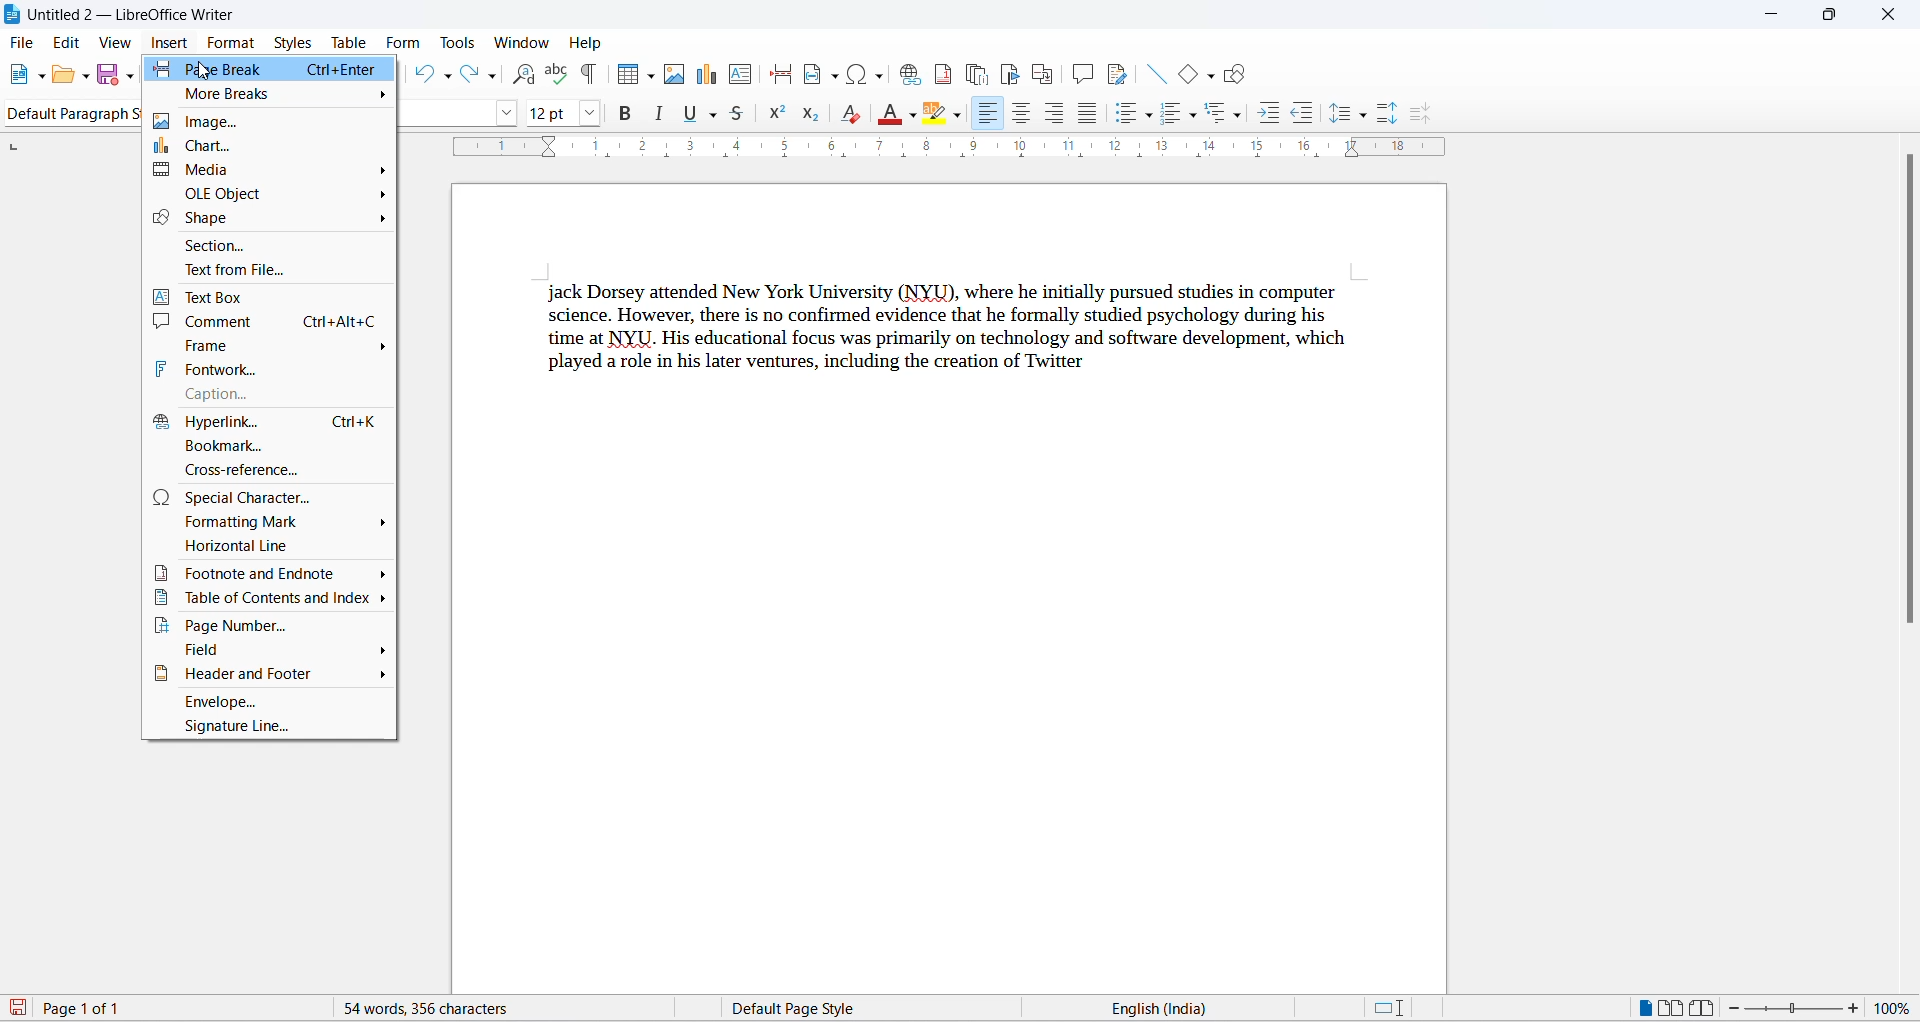 This screenshot has height=1022, width=1920. Describe the element at coordinates (269, 677) in the screenshot. I see `header and footer` at that location.